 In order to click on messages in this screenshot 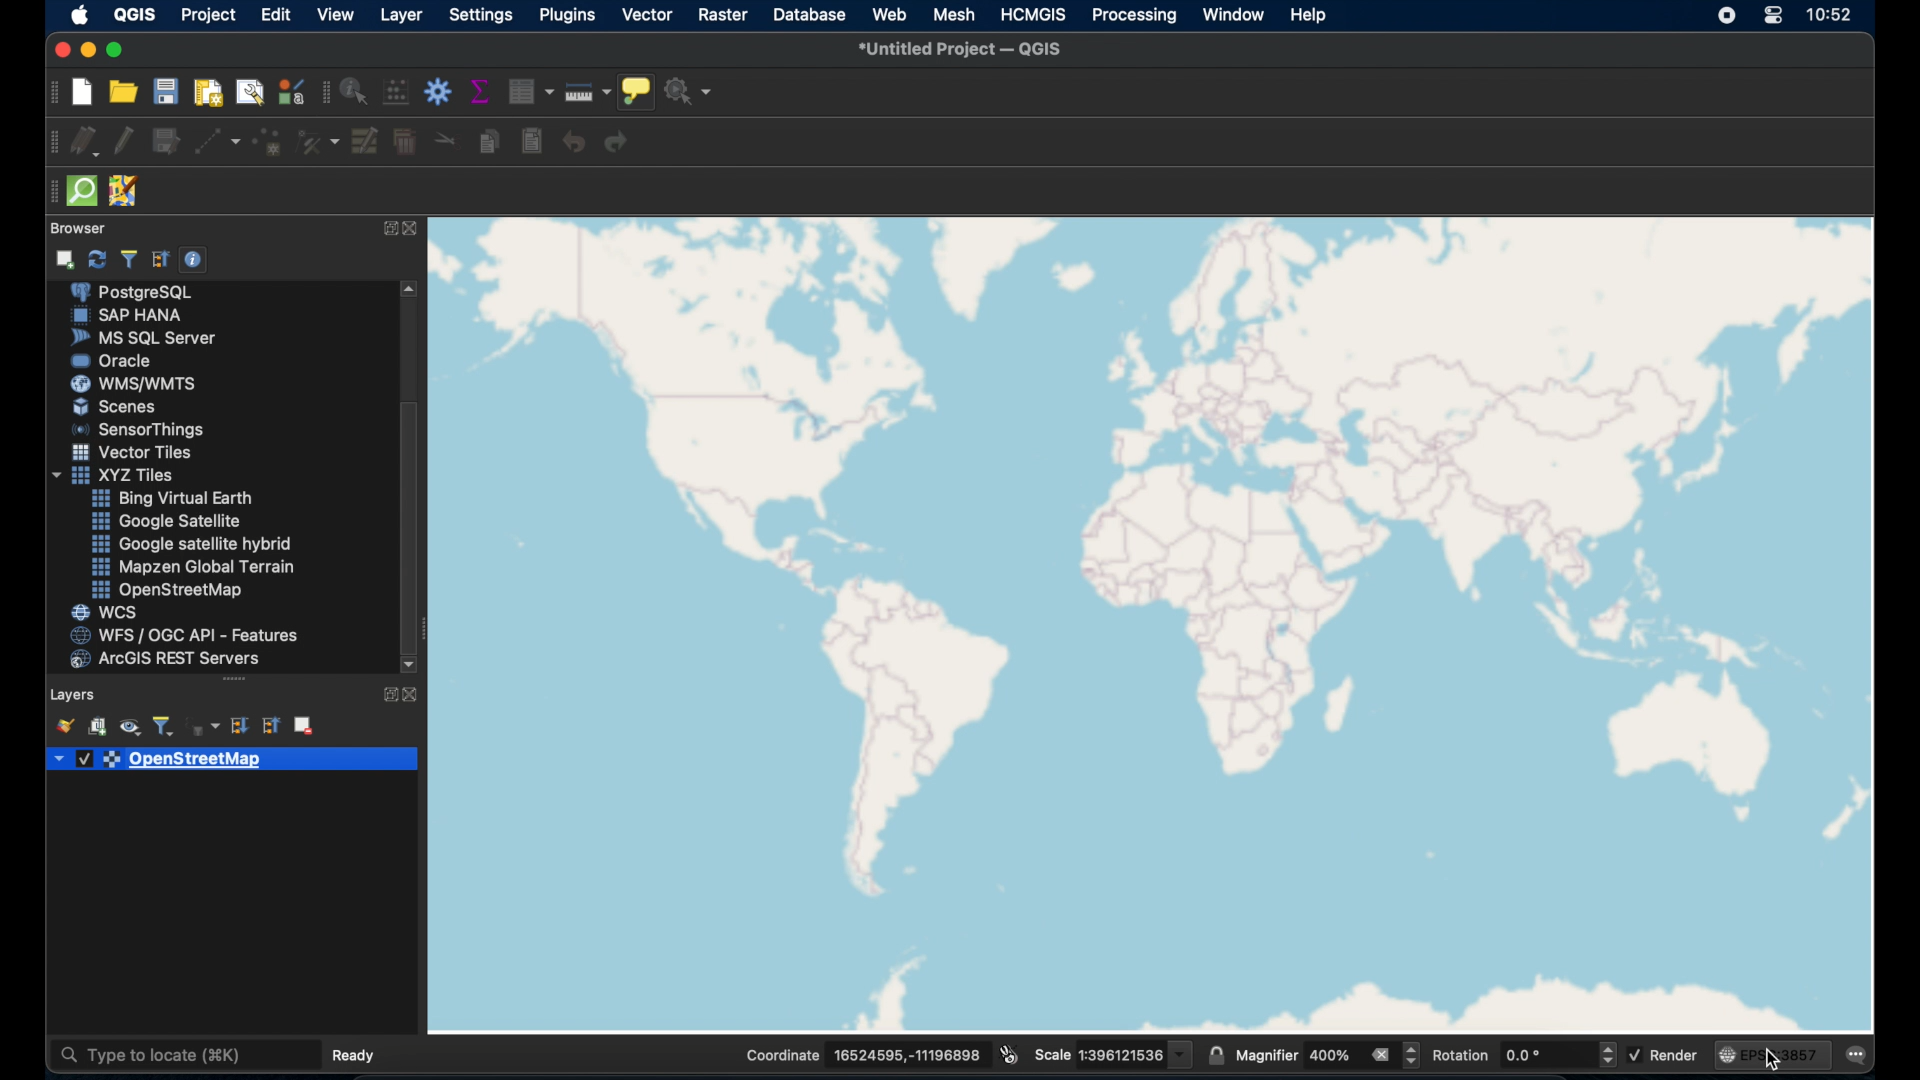, I will do `click(1861, 1056)`.